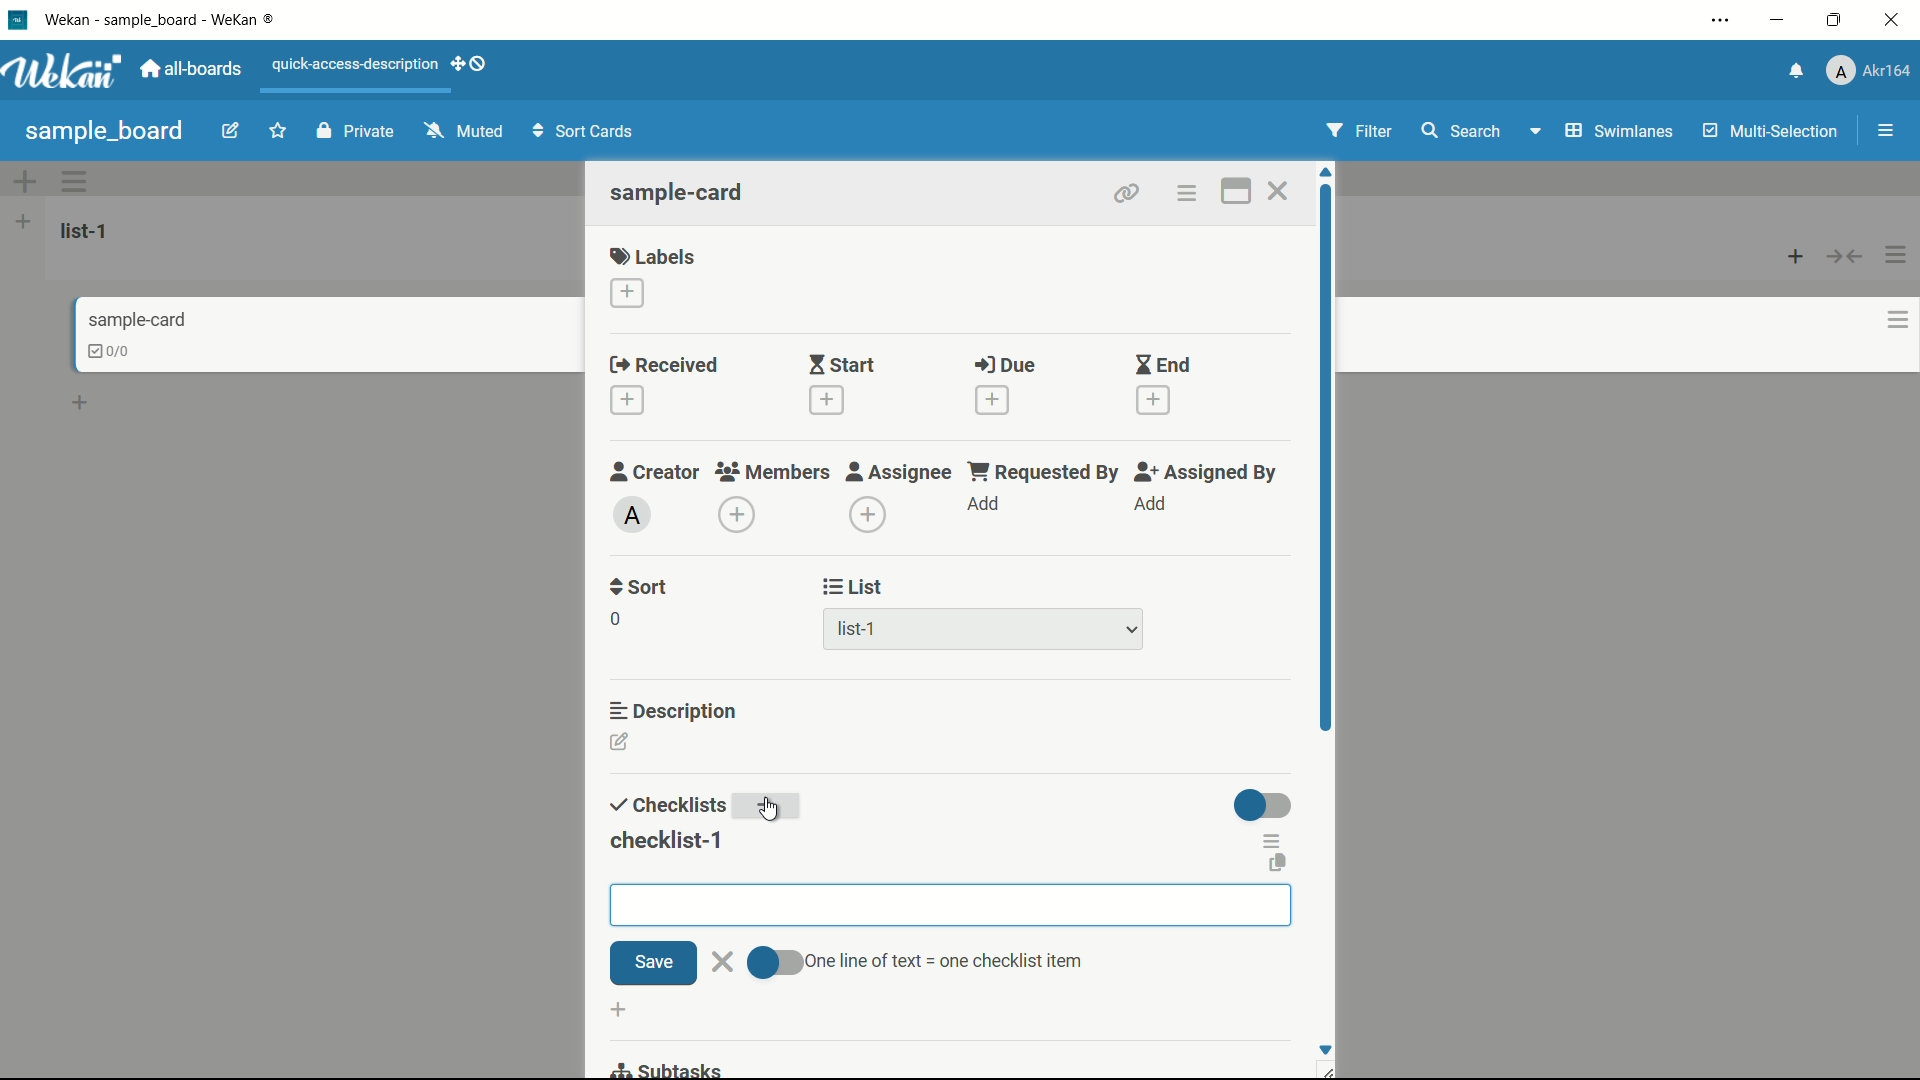 The width and height of the screenshot is (1920, 1080). I want to click on subtasks, so click(665, 1068).